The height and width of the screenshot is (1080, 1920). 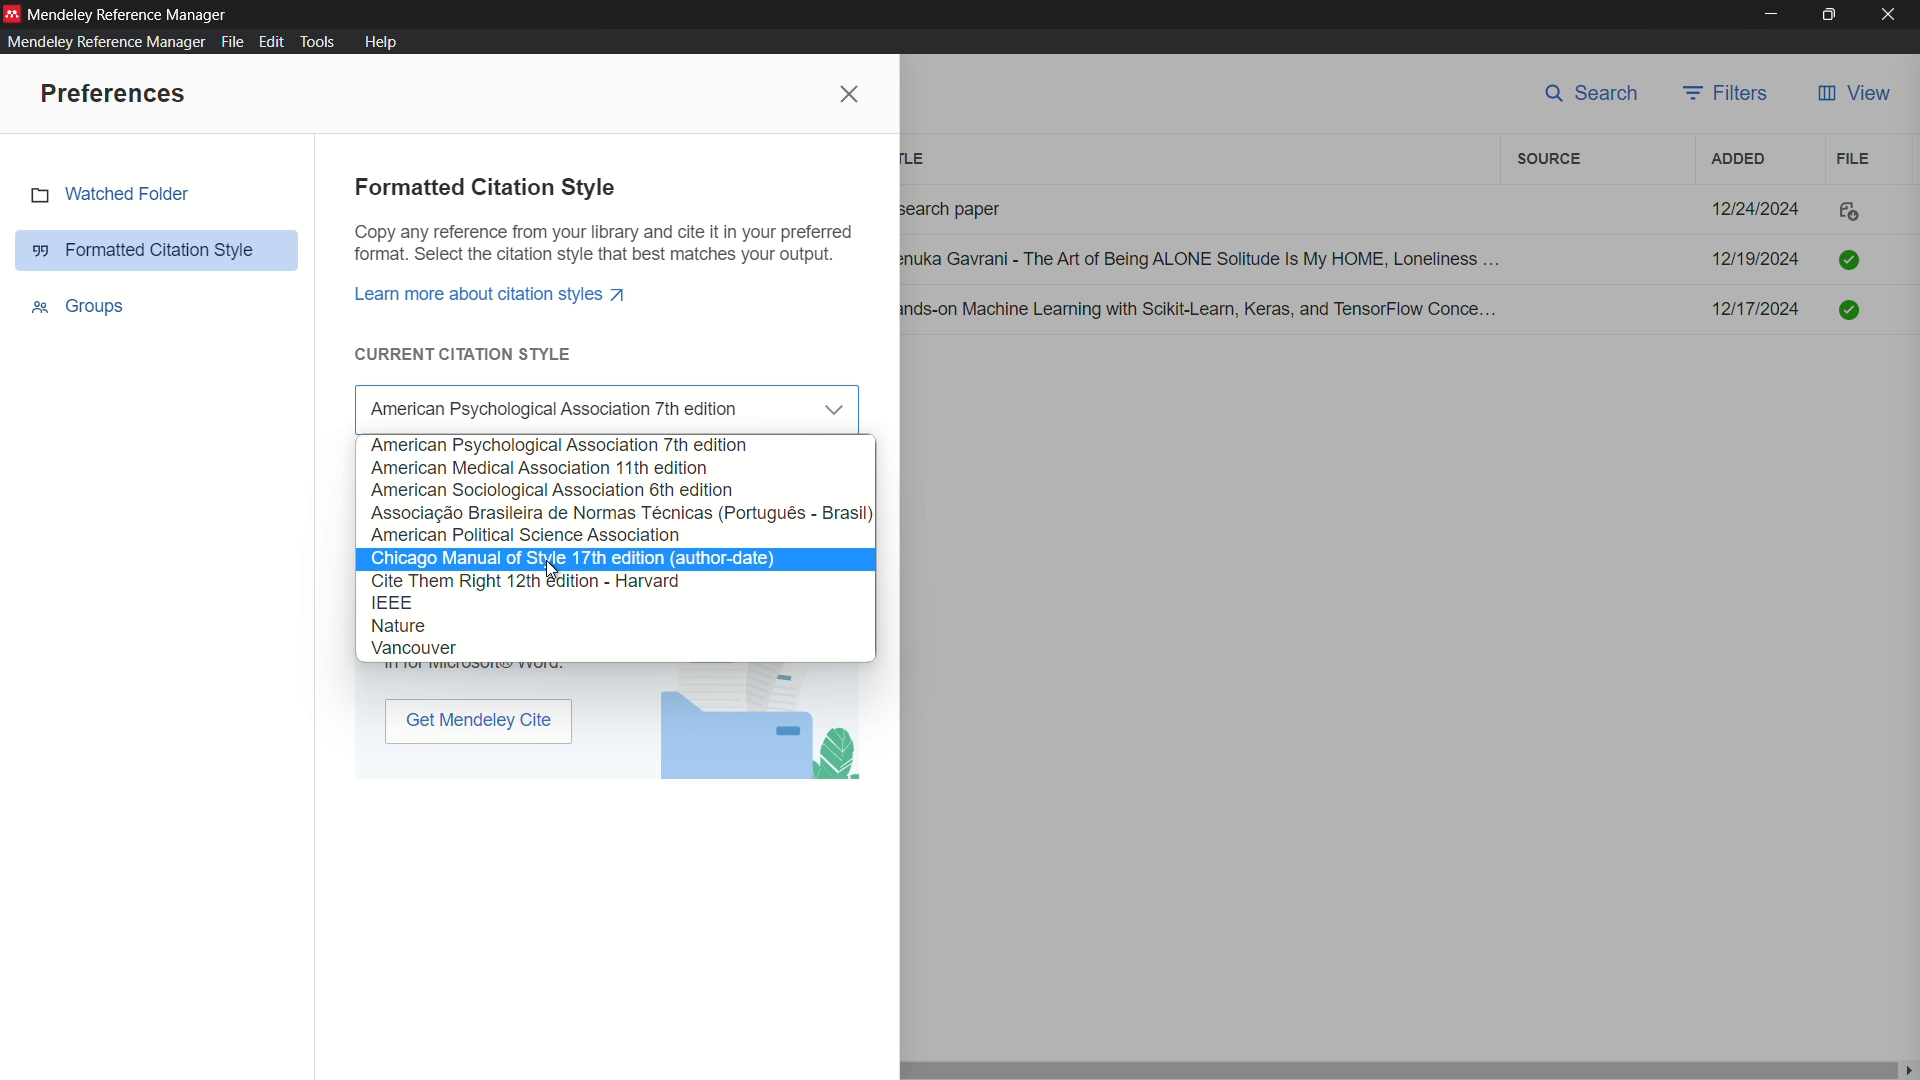 I want to click on citation styles, so click(x=533, y=579).